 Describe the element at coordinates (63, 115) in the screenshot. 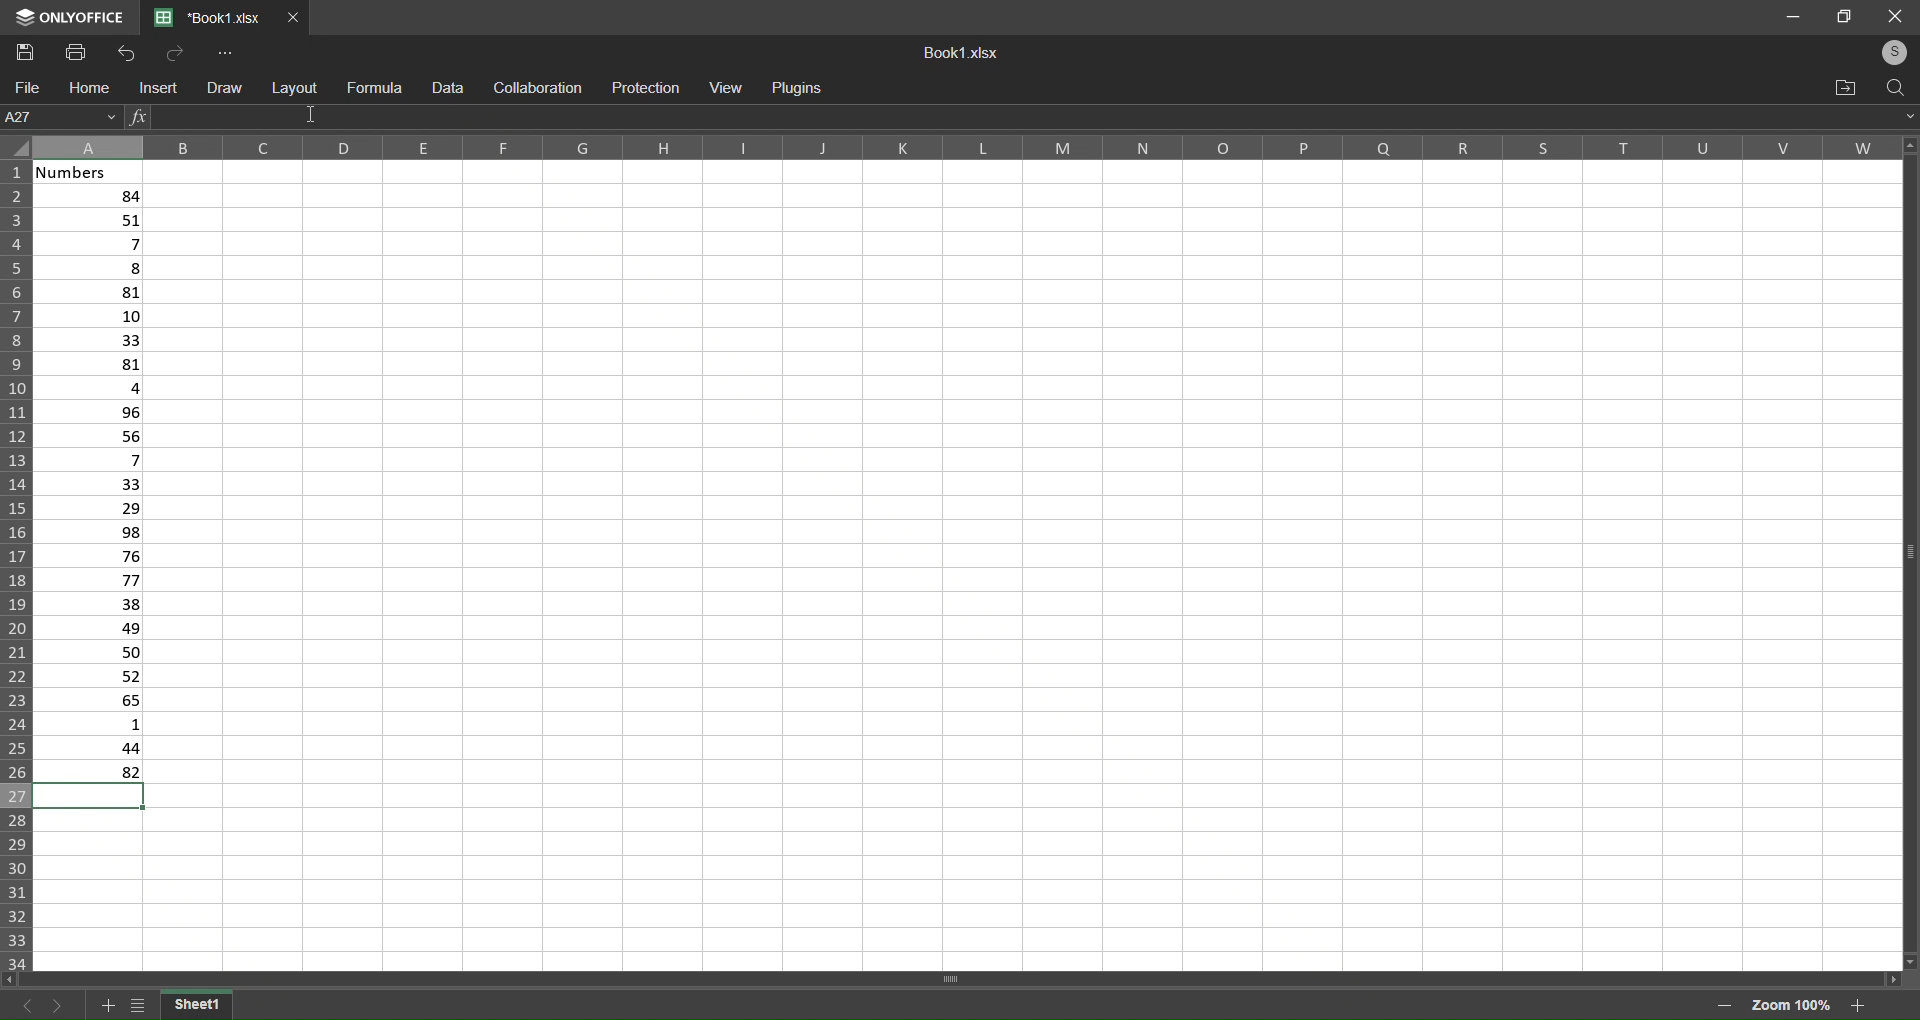

I see `A27` at that location.